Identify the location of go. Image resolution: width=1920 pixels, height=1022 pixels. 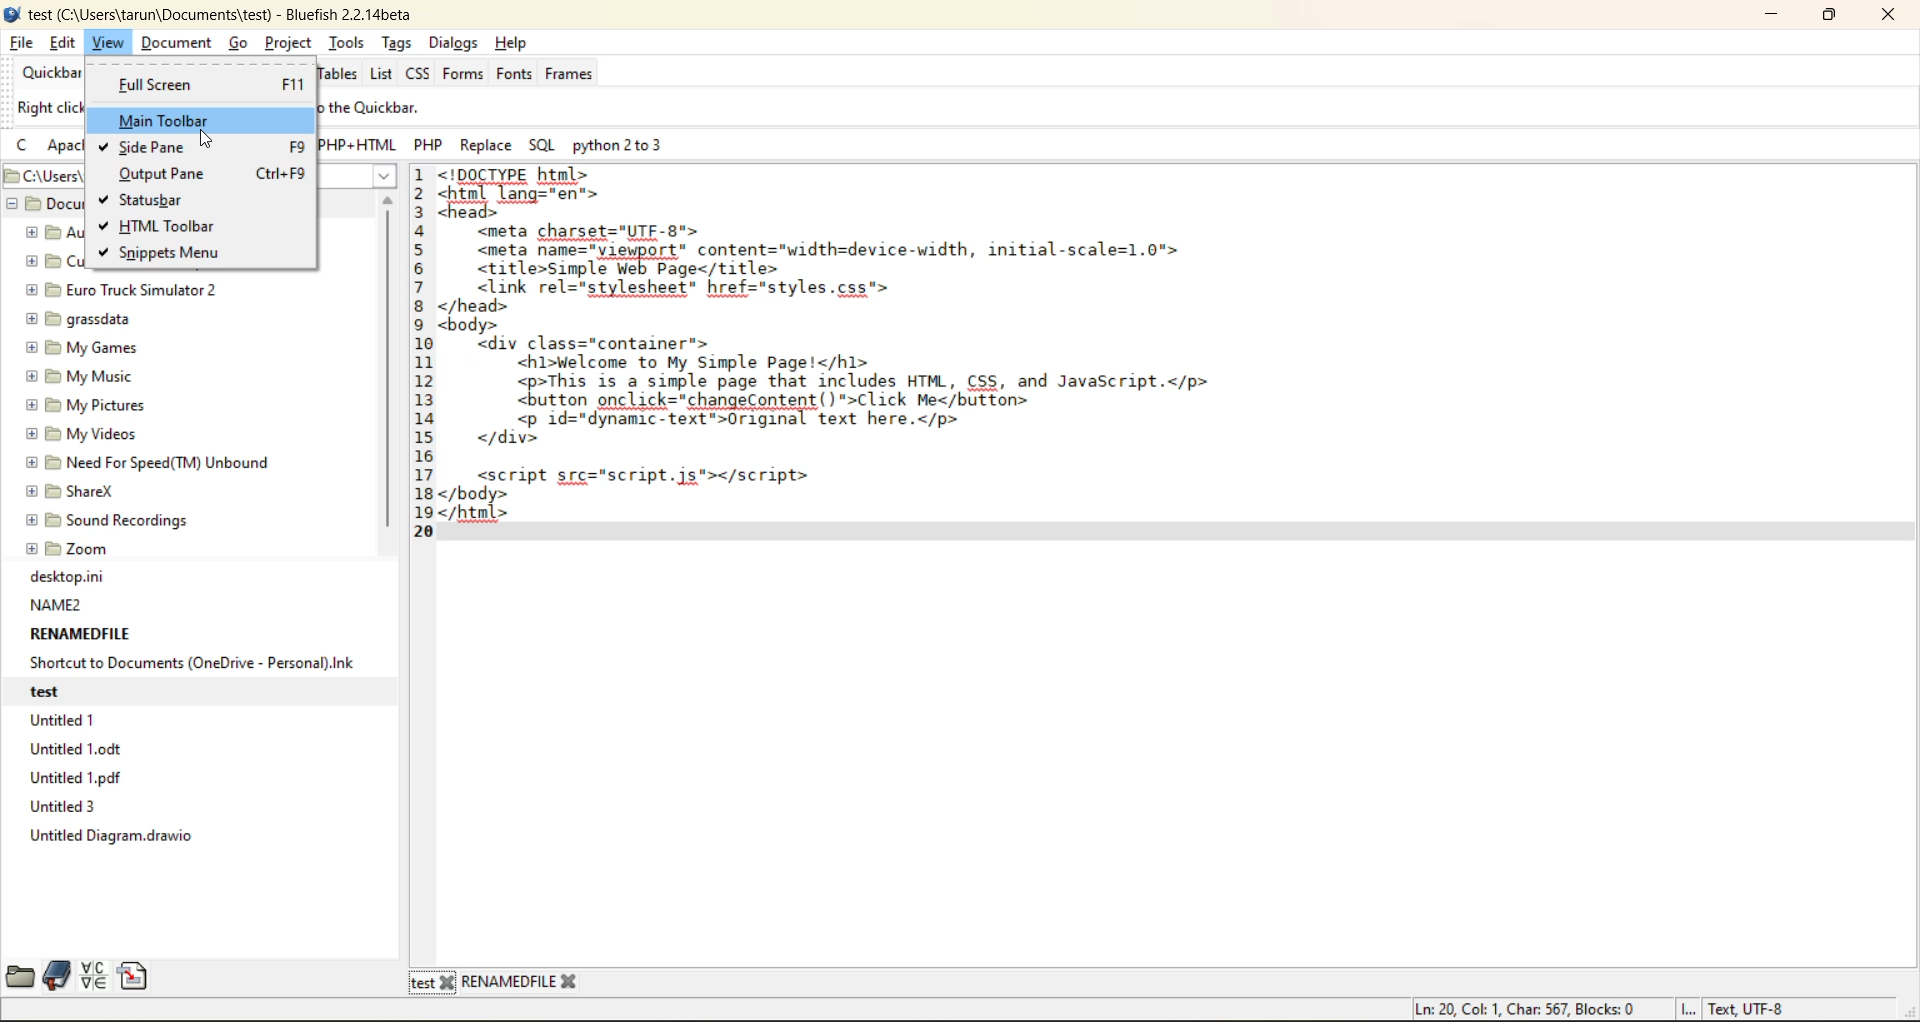
(241, 45).